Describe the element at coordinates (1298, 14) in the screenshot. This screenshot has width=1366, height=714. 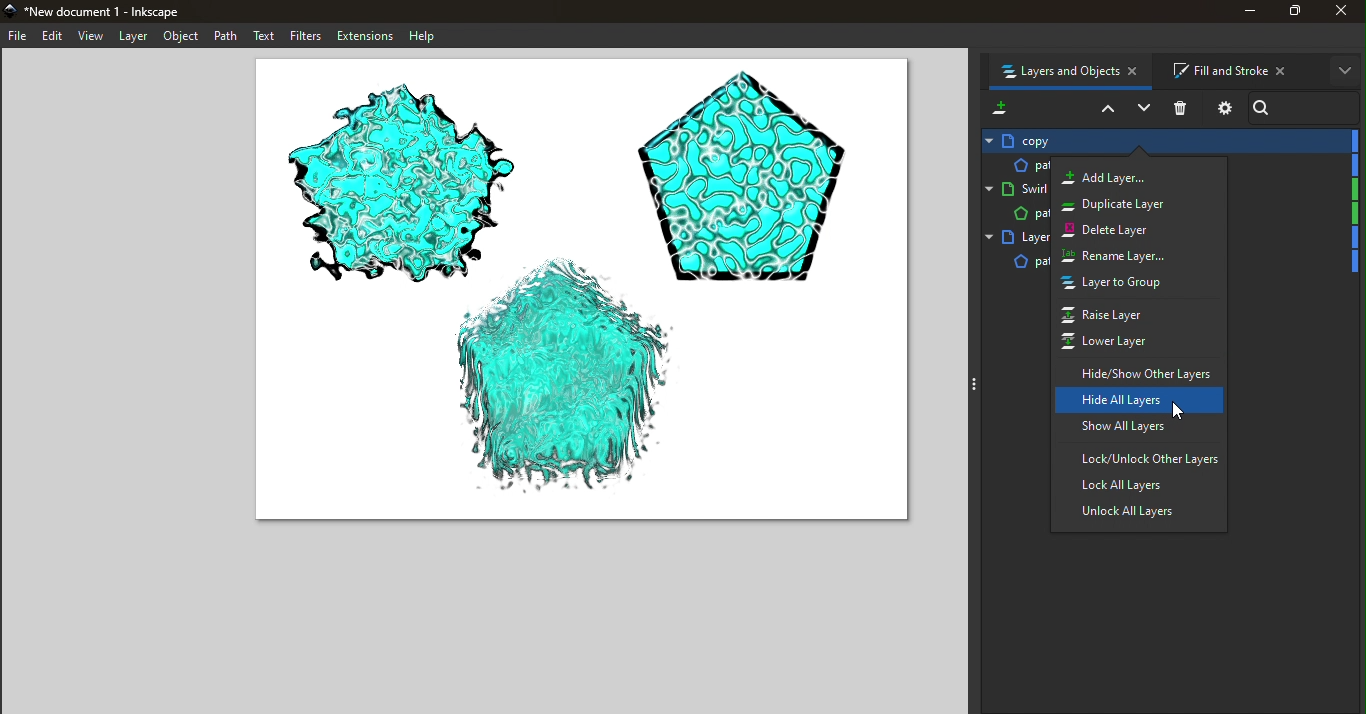
I see `Maximize` at that location.